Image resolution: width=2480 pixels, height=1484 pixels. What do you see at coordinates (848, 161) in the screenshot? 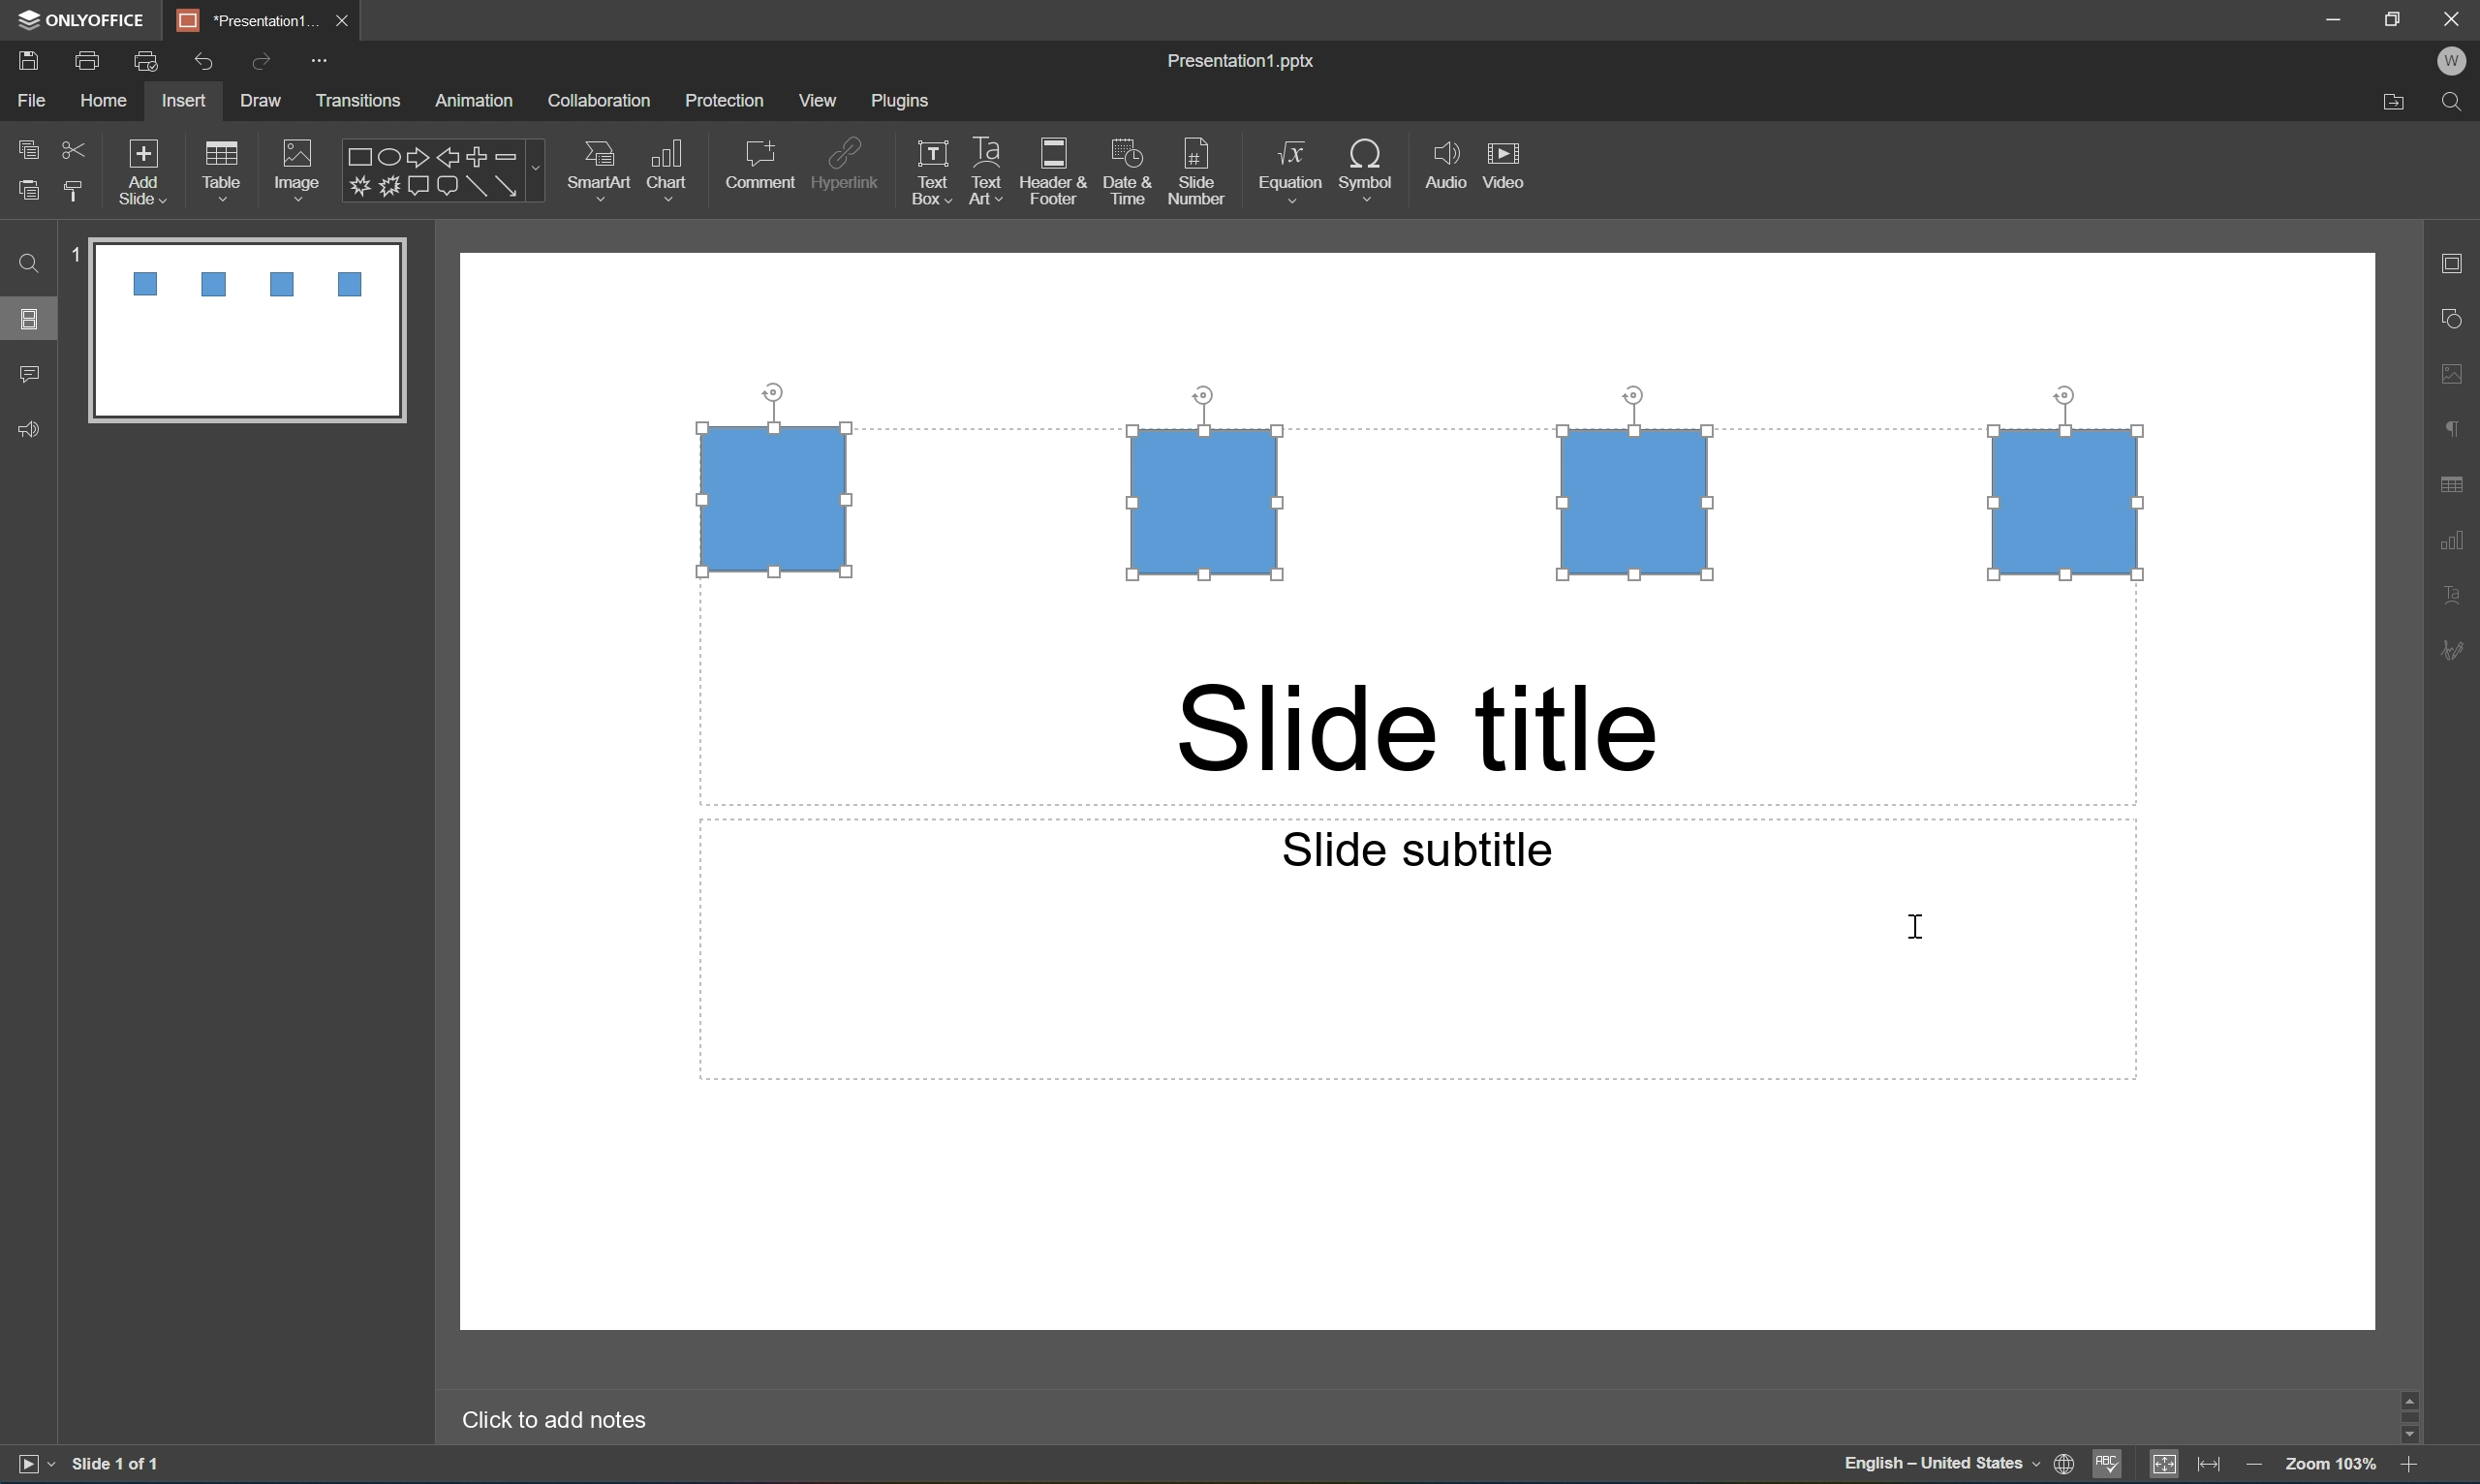
I see `hyperlink` at bounding box center [848, 161].